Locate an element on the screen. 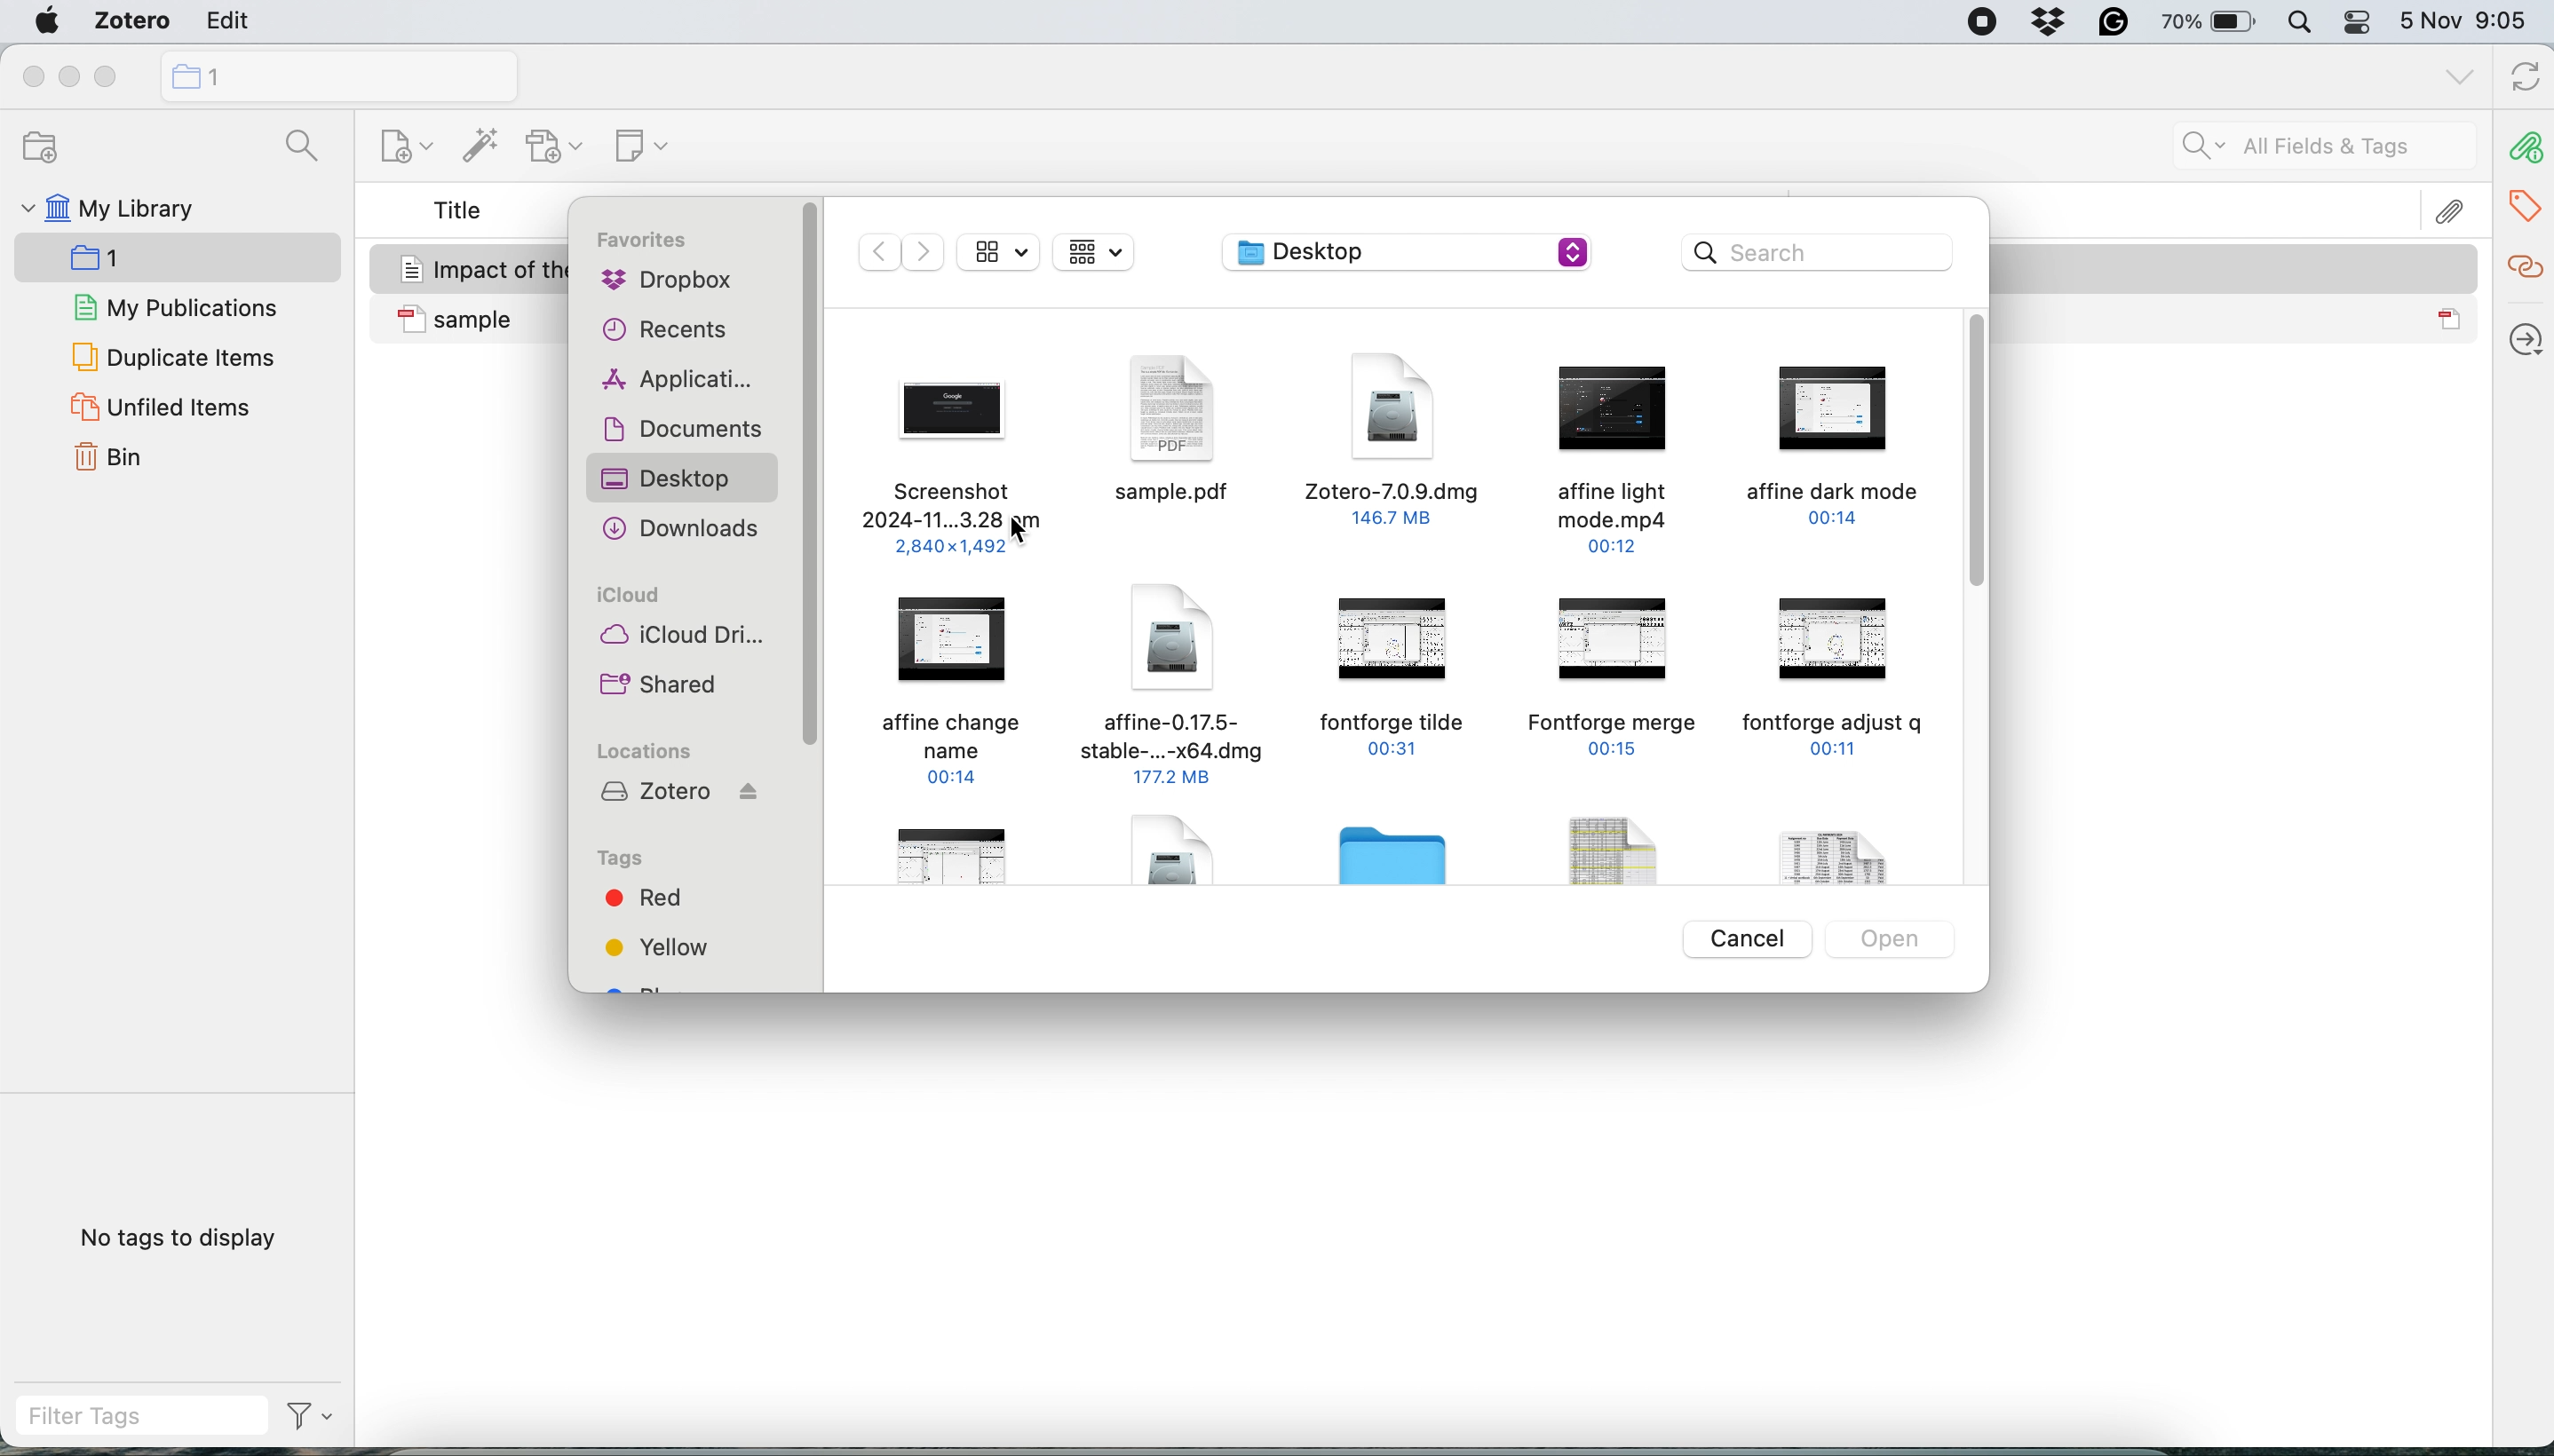 The width and height of the screenshot is (2554, 1456). locate is located at coordinates (2523, 332).